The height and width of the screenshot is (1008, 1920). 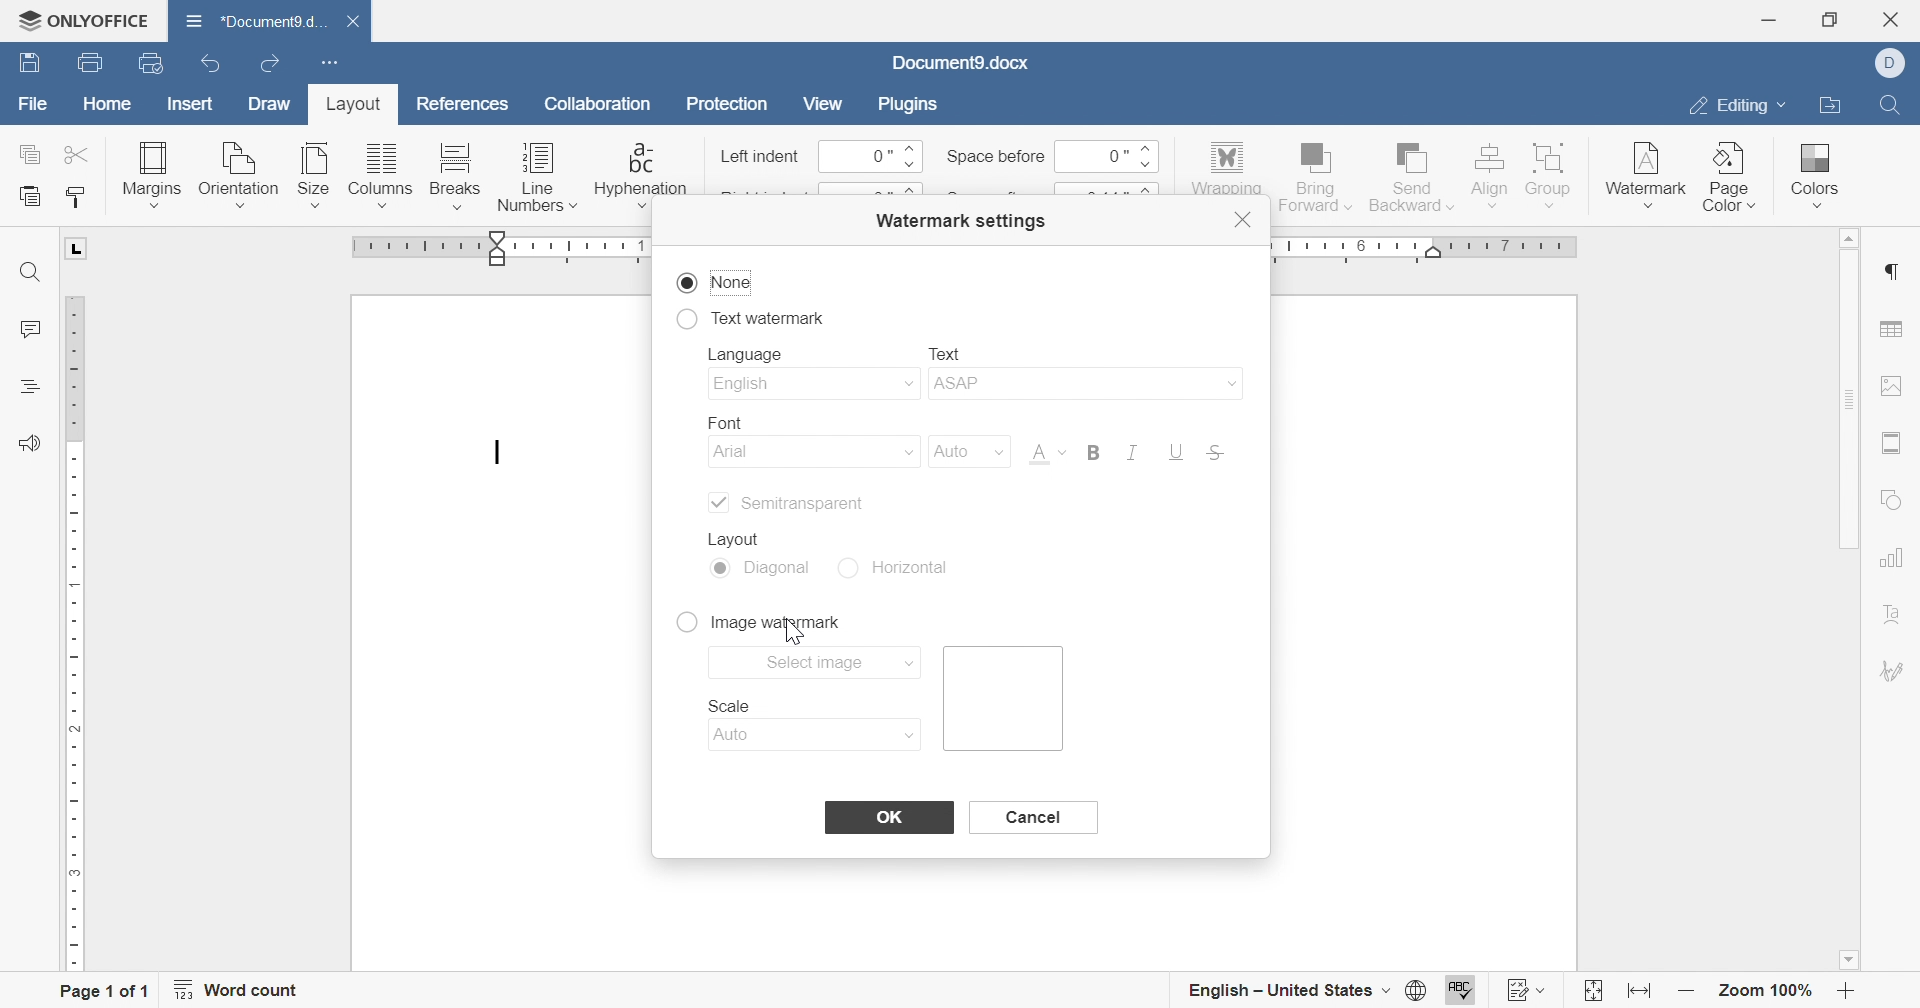 What do you see at coordinates (82, 17) in the screenshot?
I see `ONLYOFFICE` at bounding box center [82, 17].